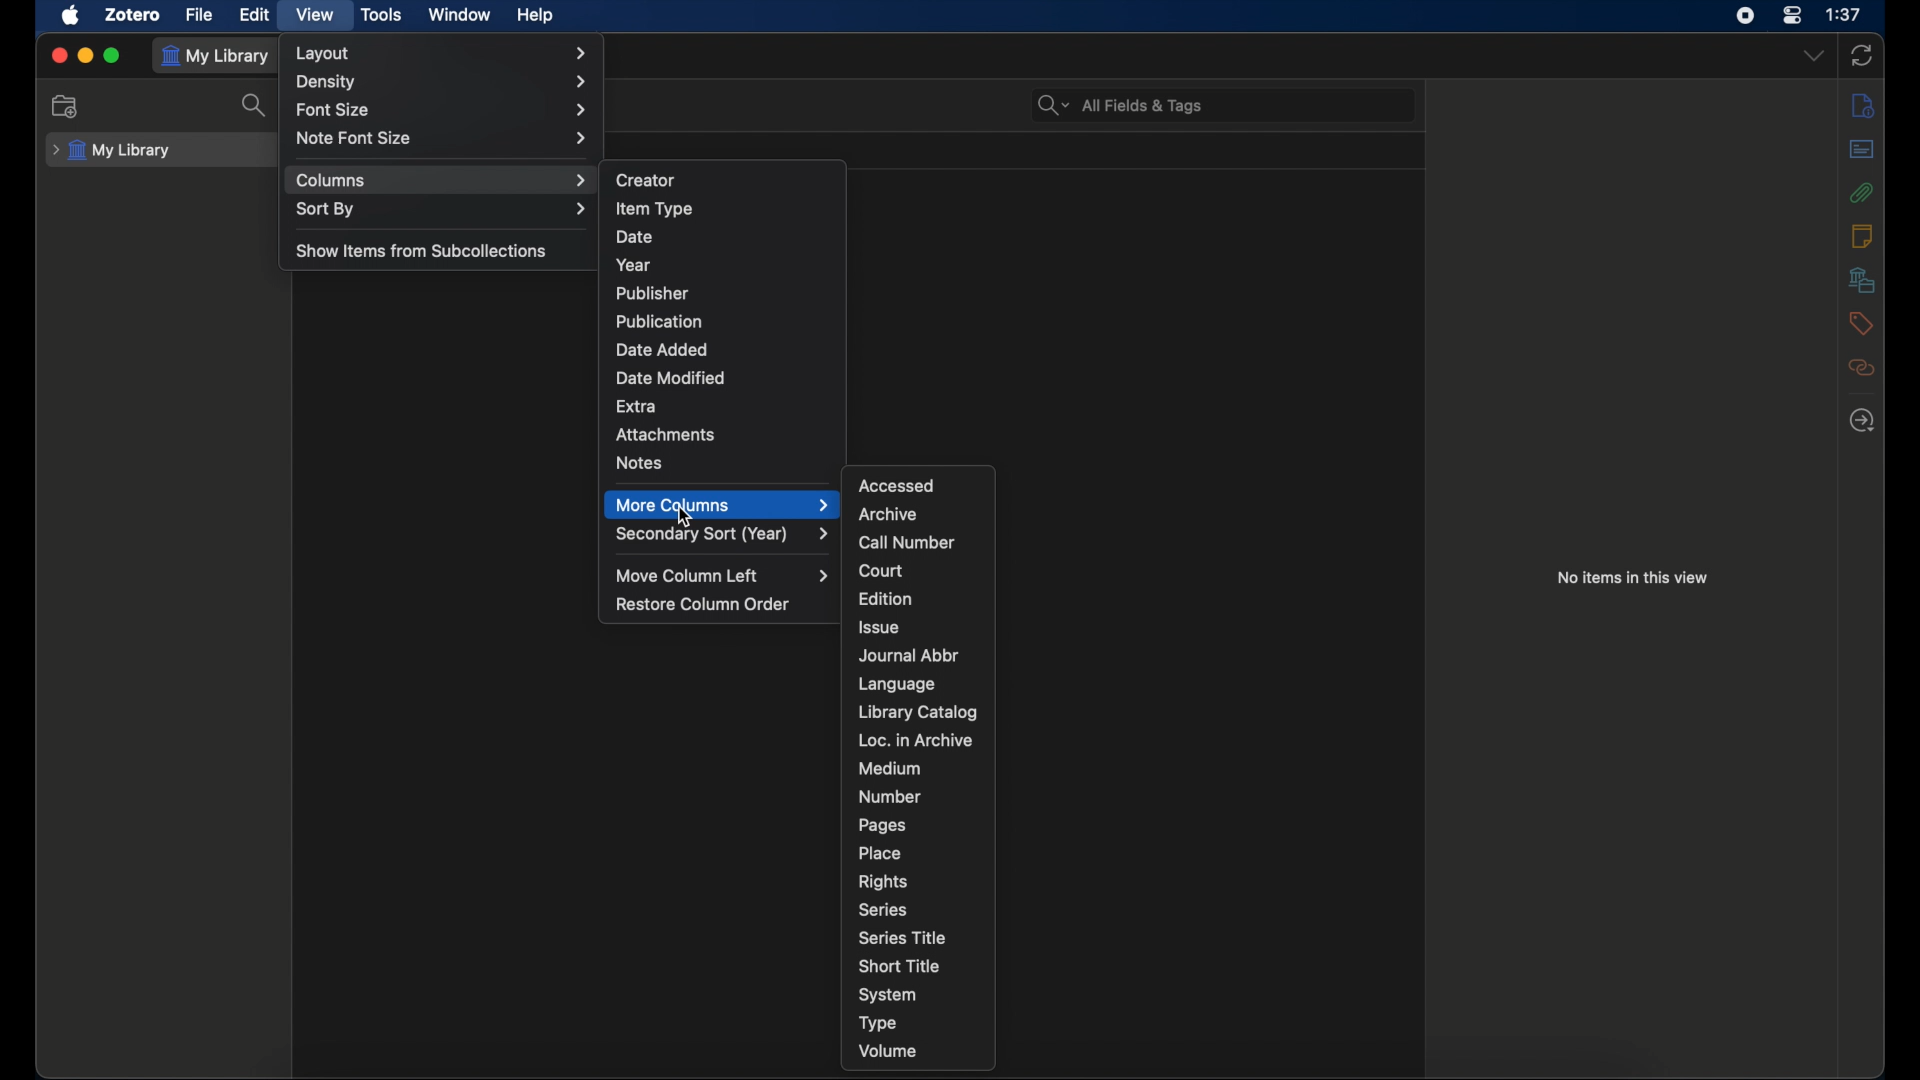  I want to click on libraries, so click(1860, 279).